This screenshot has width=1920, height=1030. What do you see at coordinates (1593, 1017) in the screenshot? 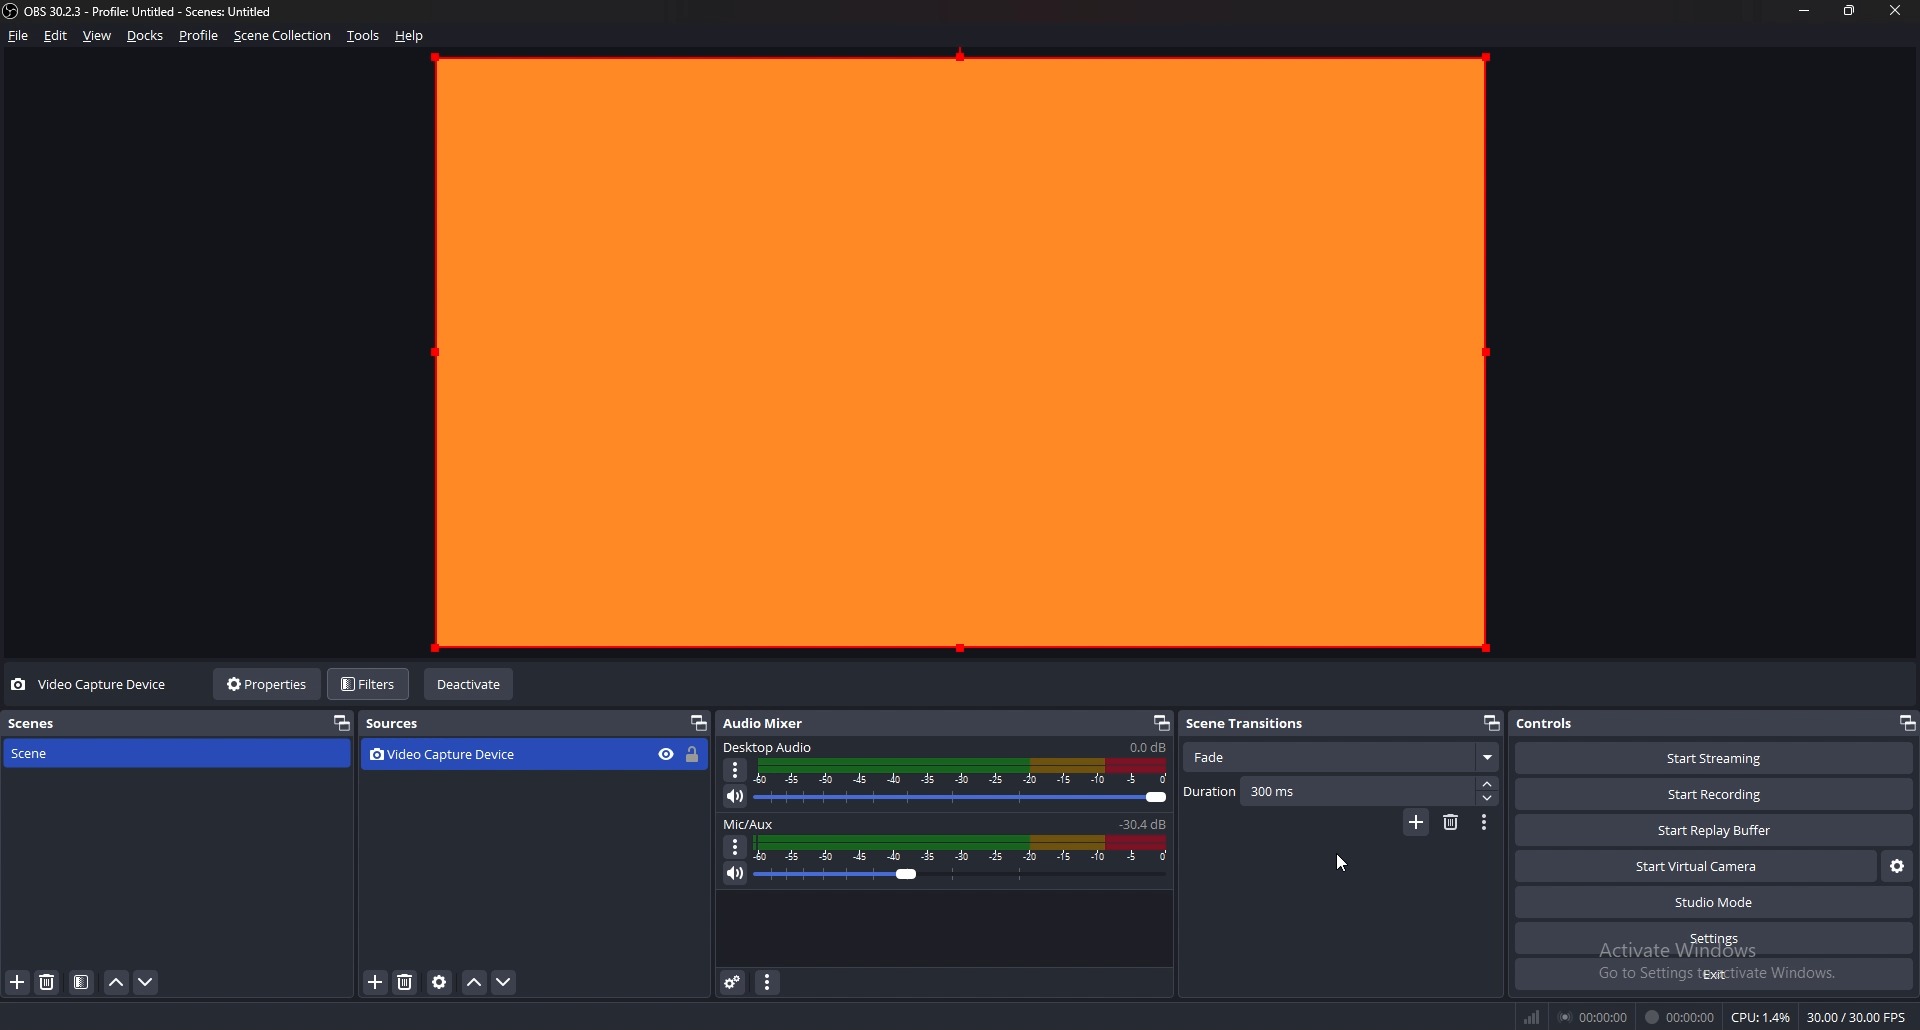
I see `00:00:00` at bounding box center [1593, 1017].